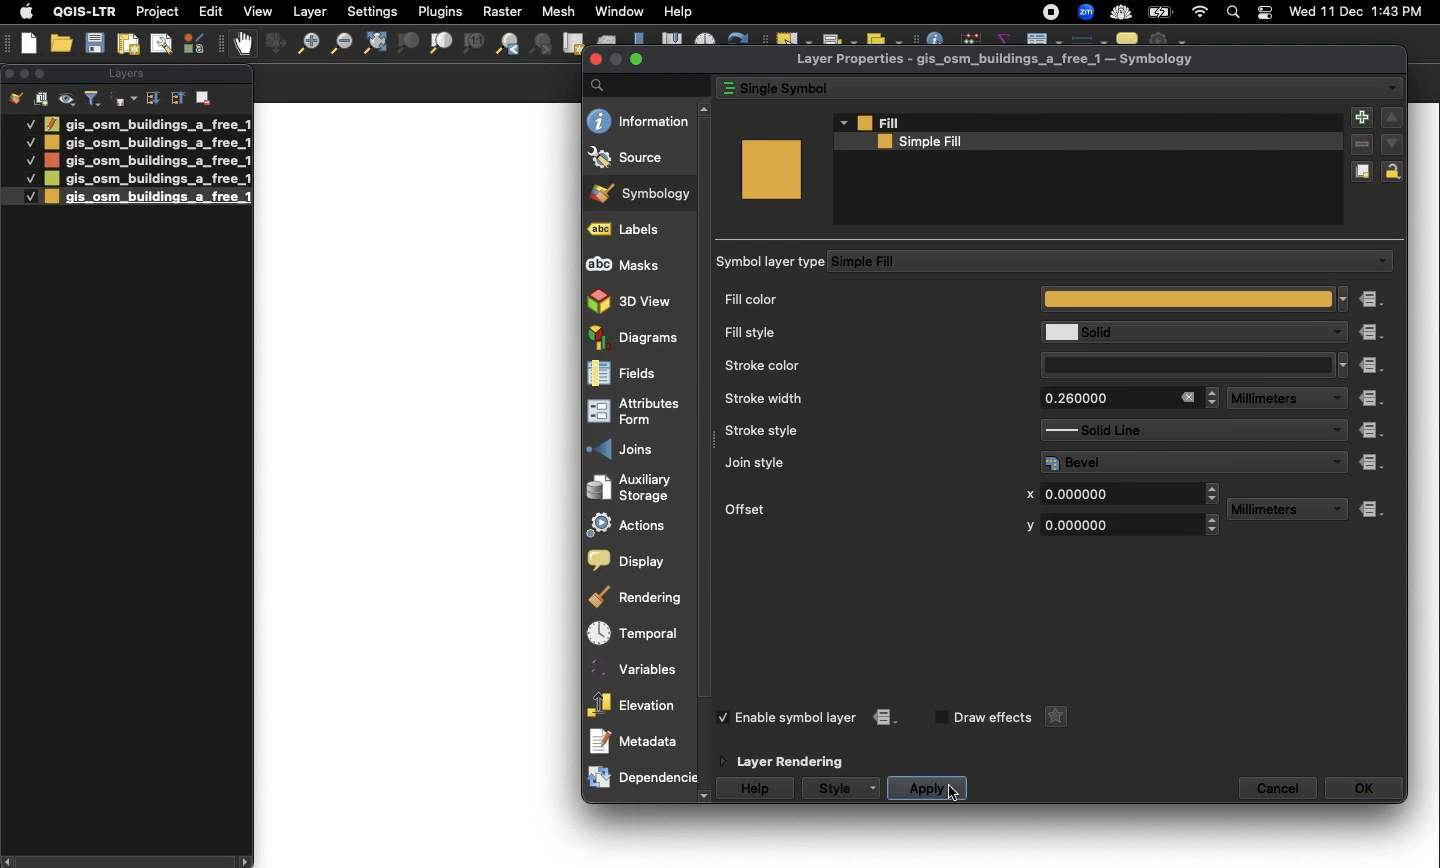  I want to click on Remove, so click(205, 96).